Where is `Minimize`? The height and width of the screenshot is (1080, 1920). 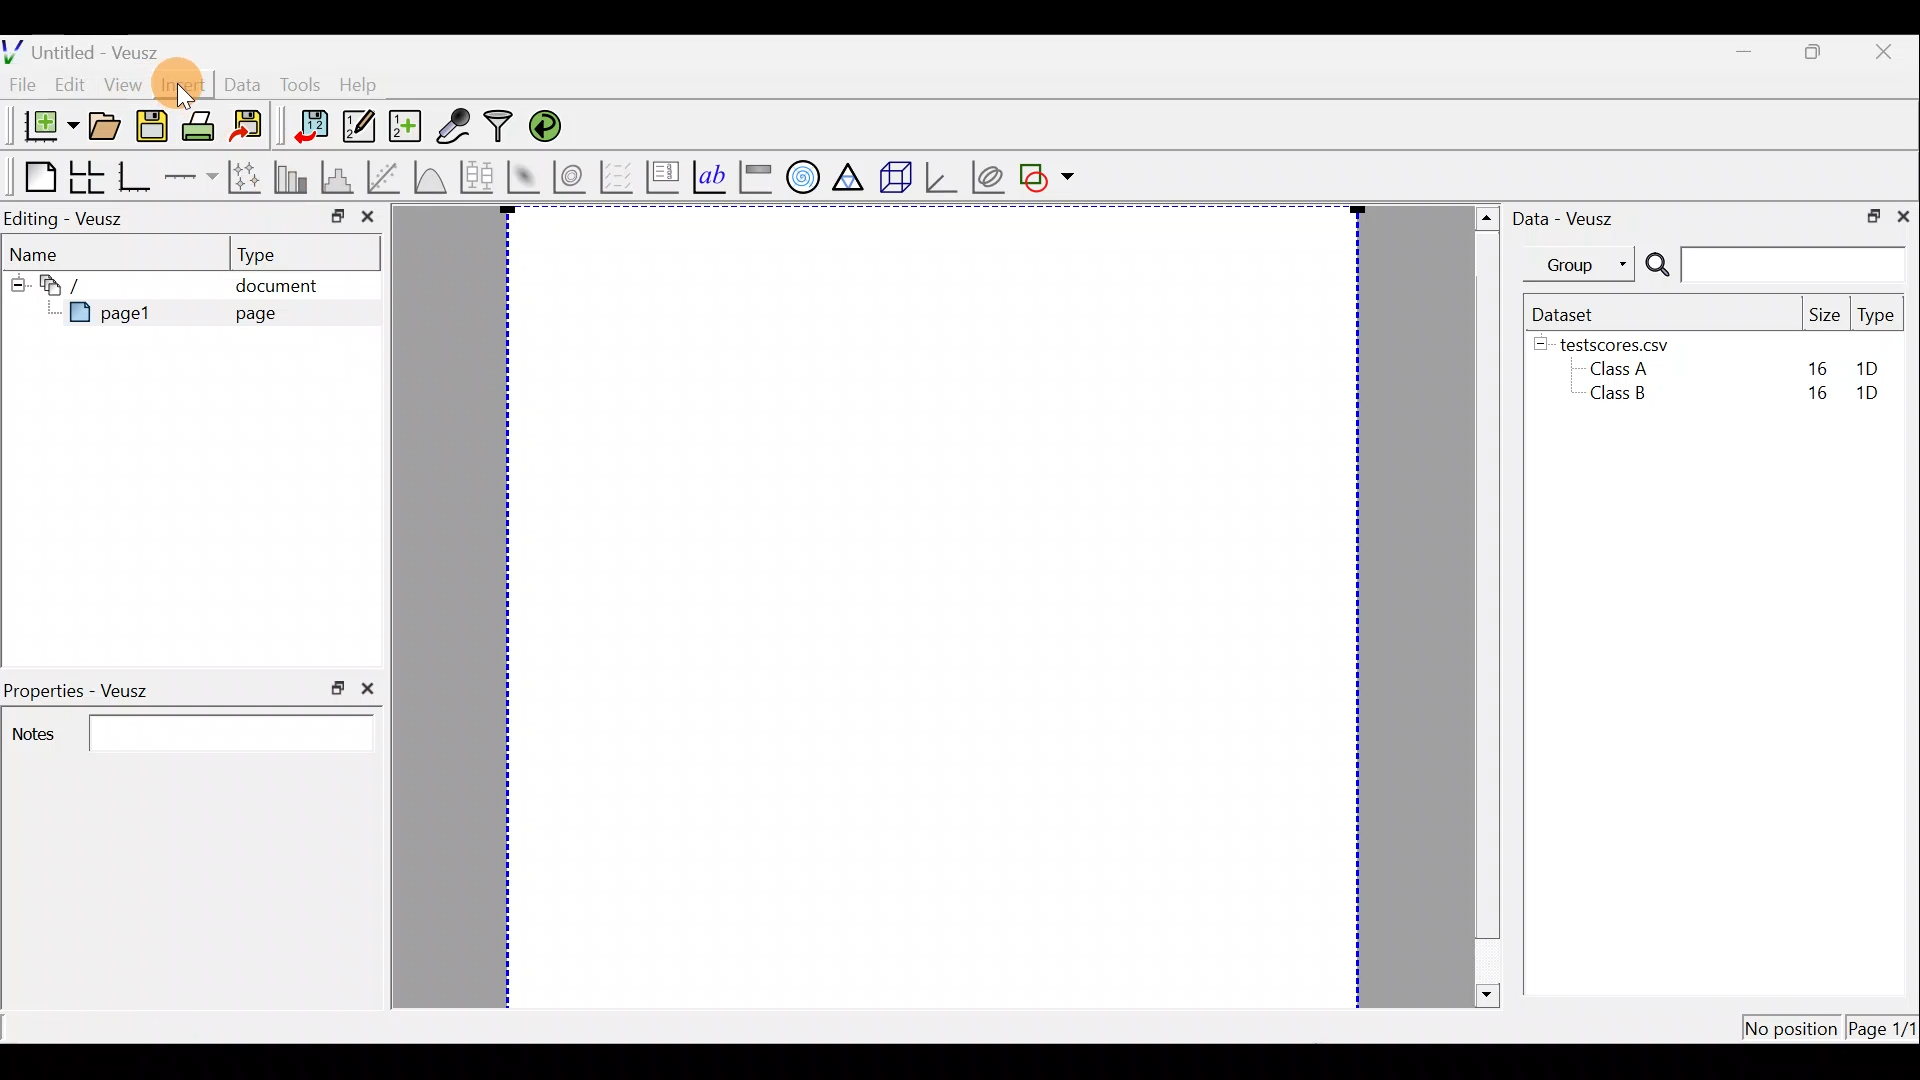 Minimize is located at coordinates (1744, 52).